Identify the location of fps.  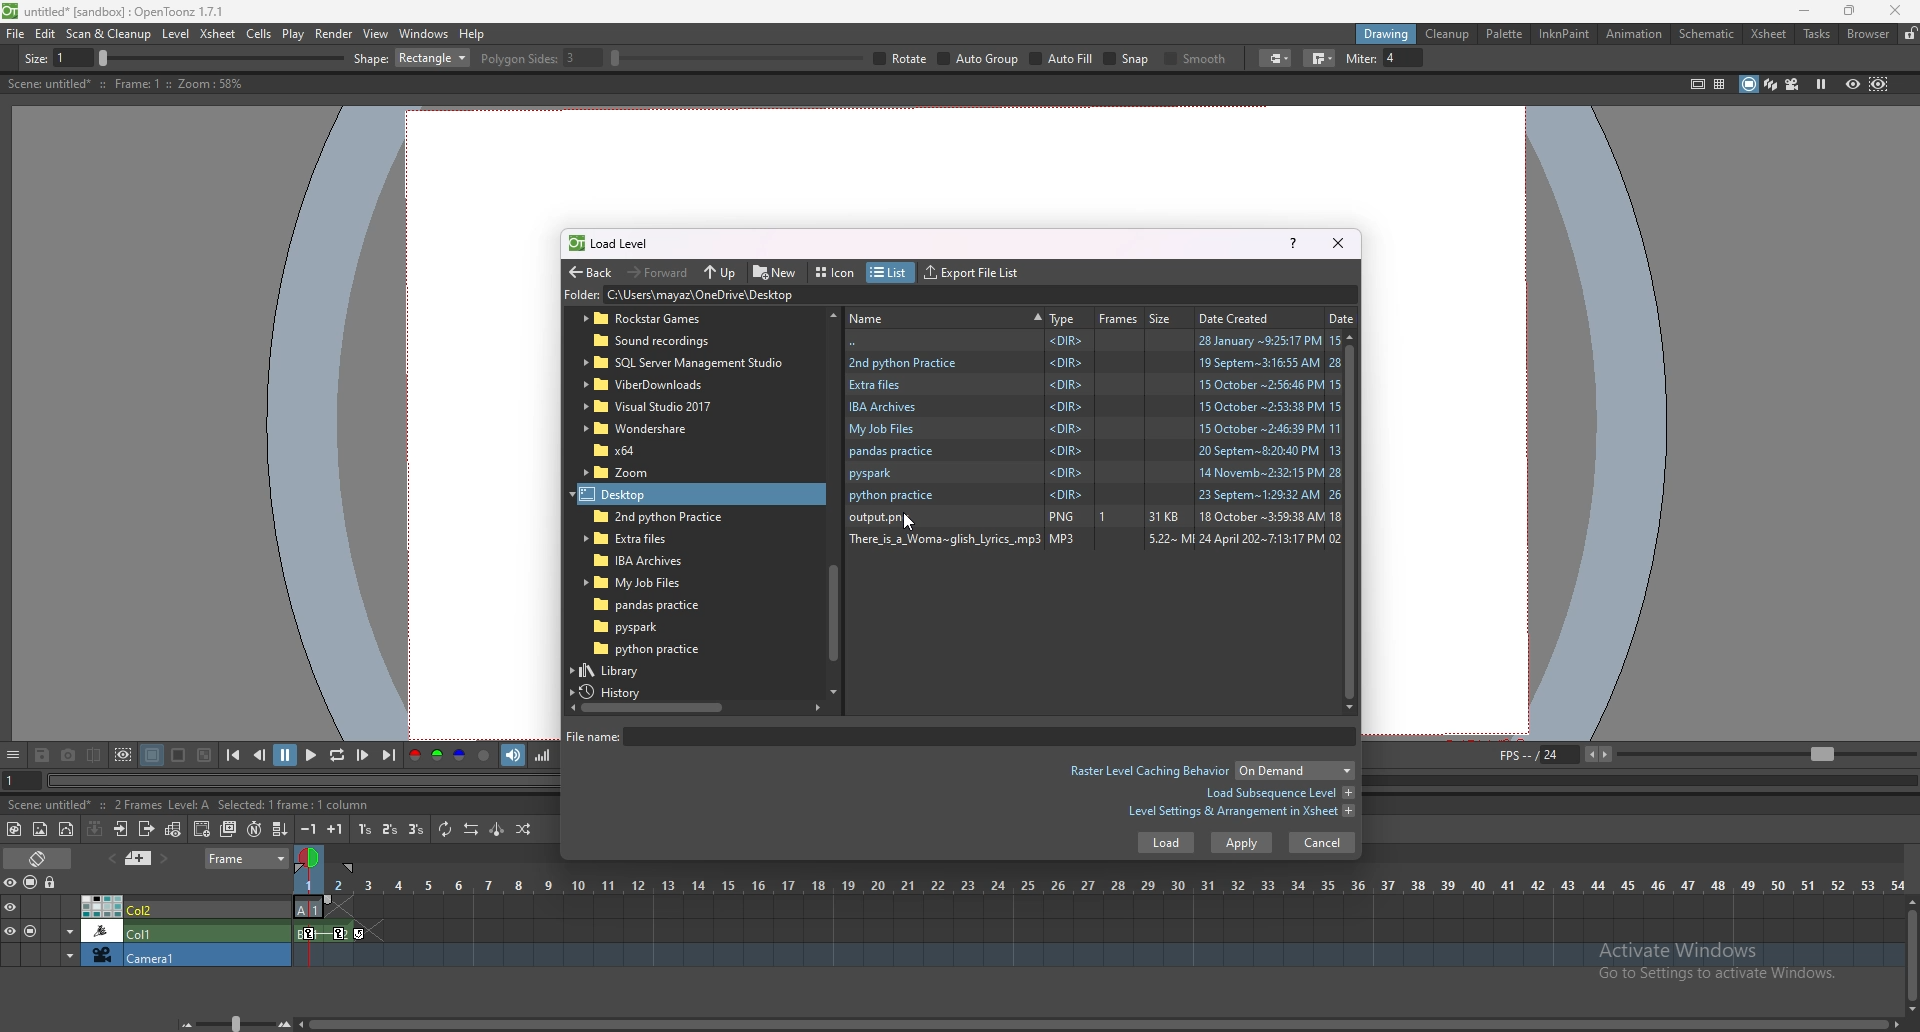
(1704, 753).